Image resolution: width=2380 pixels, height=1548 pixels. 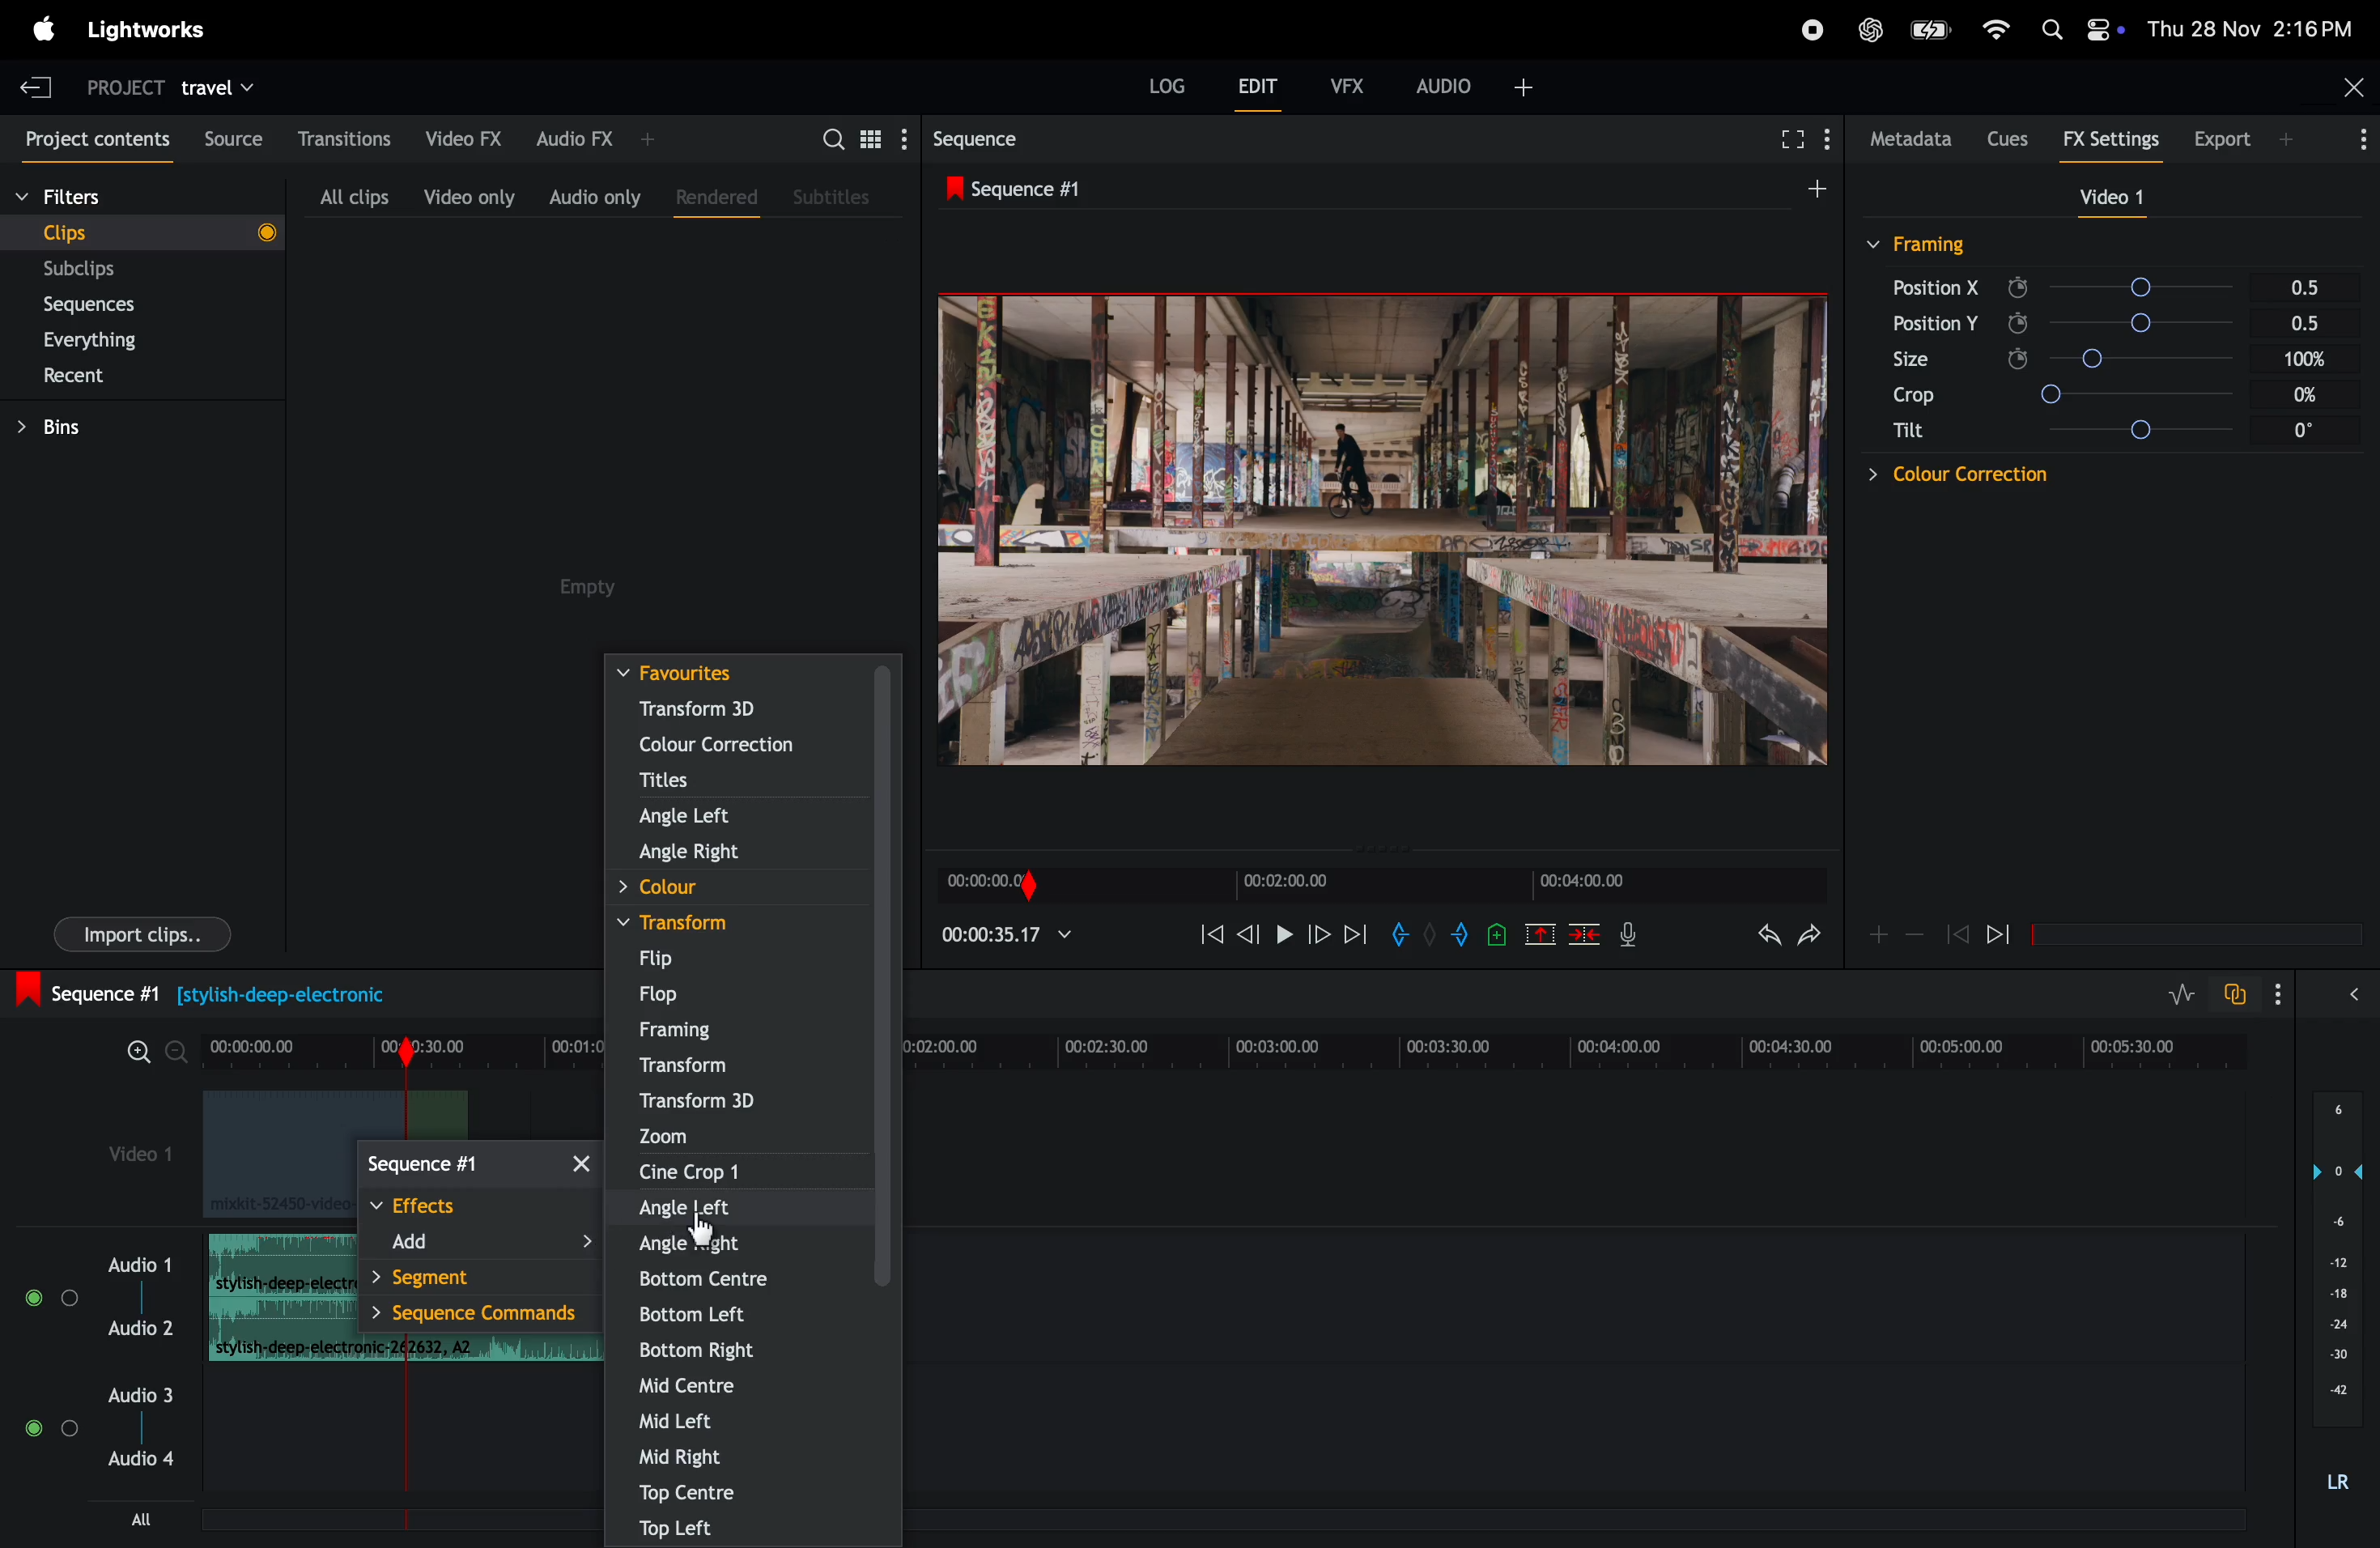 I want to click on angle, so click(x=2174, y=326).